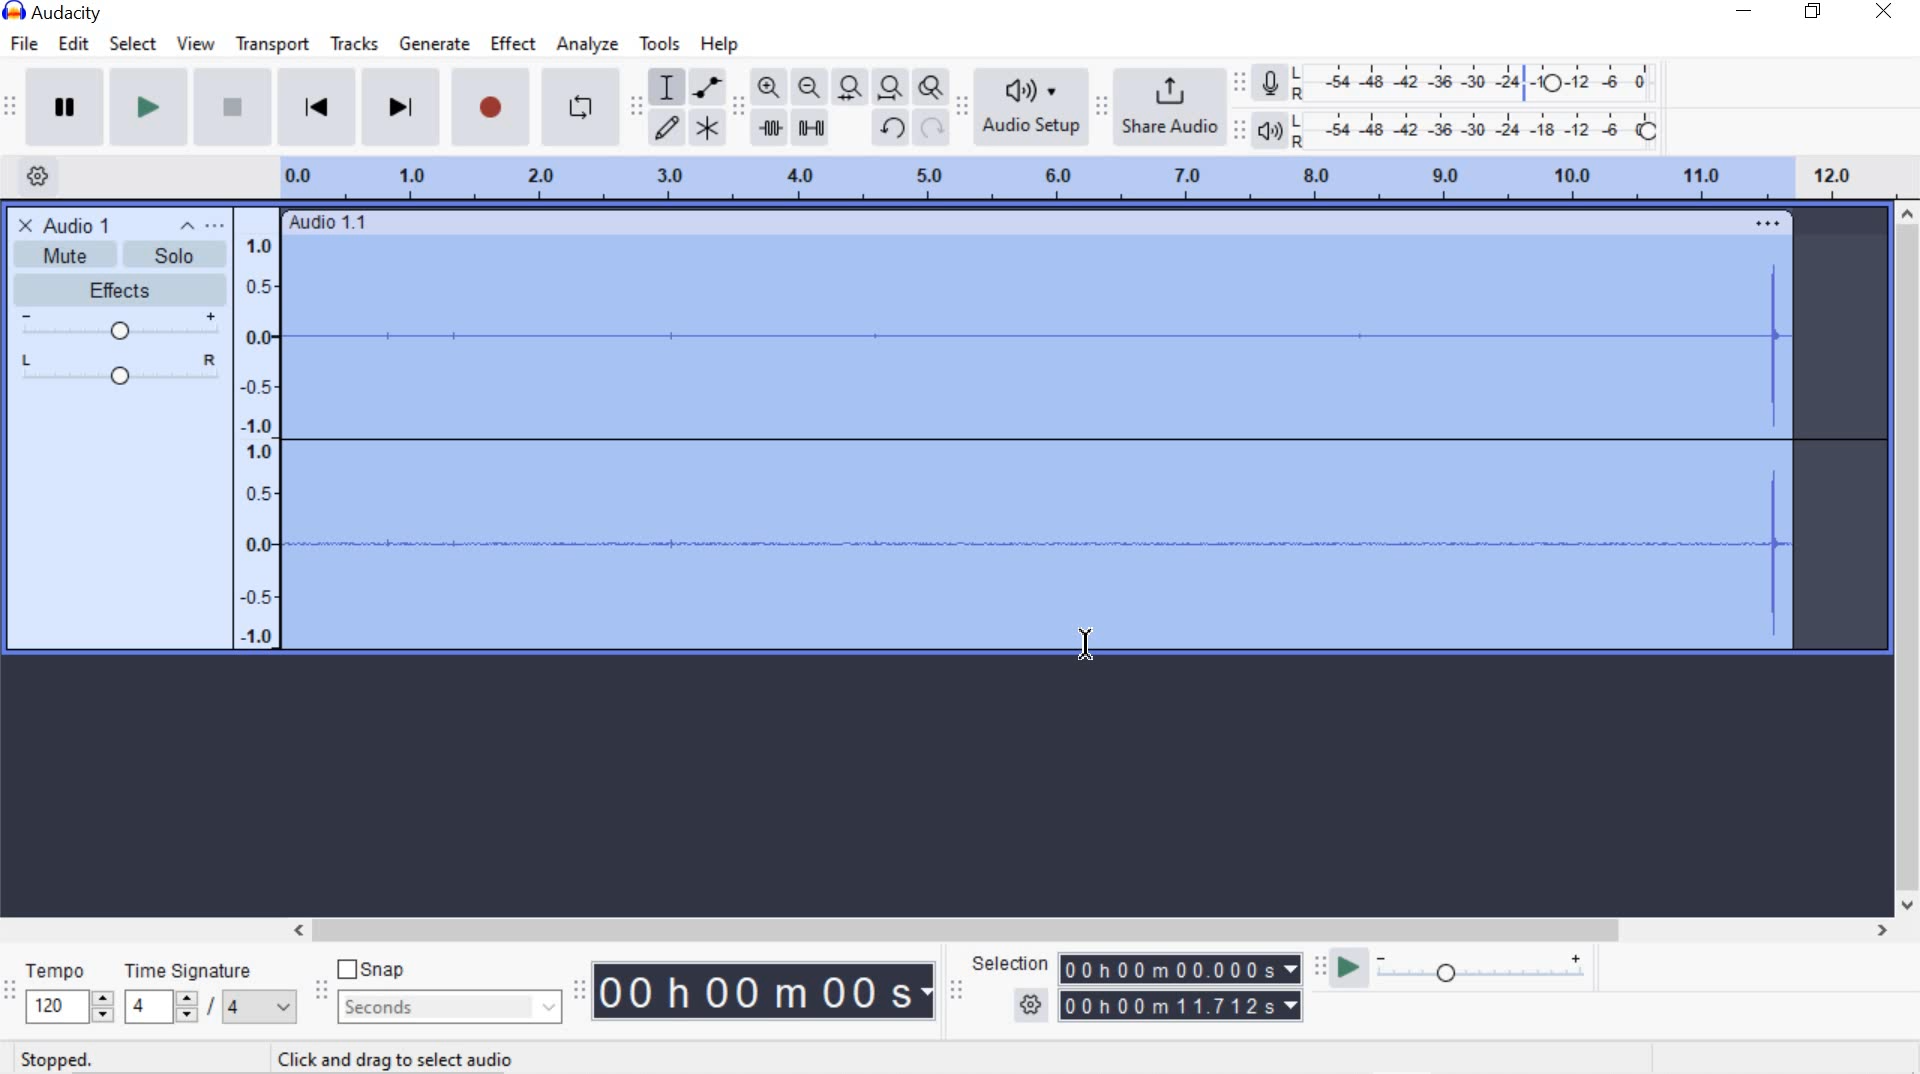 This screenshot has height=1074, width=1920. What do you see at coordinates (1483, 78) in the screenshot?
I see `Recording level` at bounding box center [1483, 78].